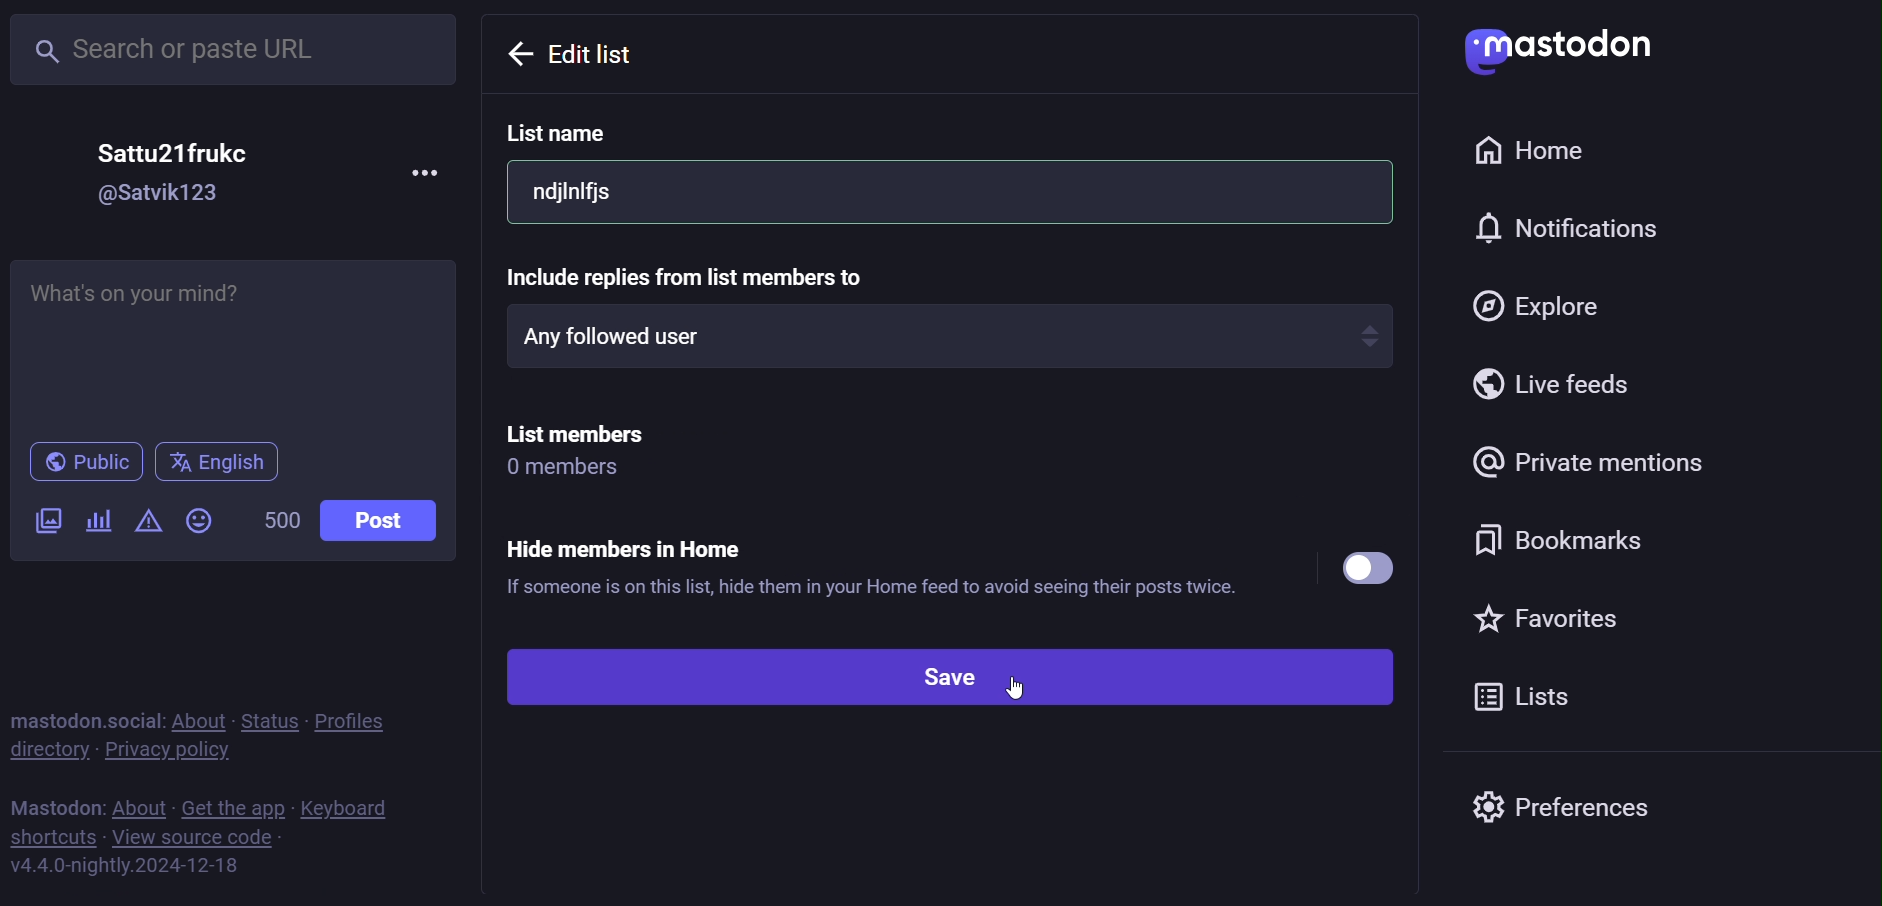 The image size is (1882, 906). What do you see at coordinates (197, 837) in the screenshot?
I see `view source code` at bounding box center [197, 837].